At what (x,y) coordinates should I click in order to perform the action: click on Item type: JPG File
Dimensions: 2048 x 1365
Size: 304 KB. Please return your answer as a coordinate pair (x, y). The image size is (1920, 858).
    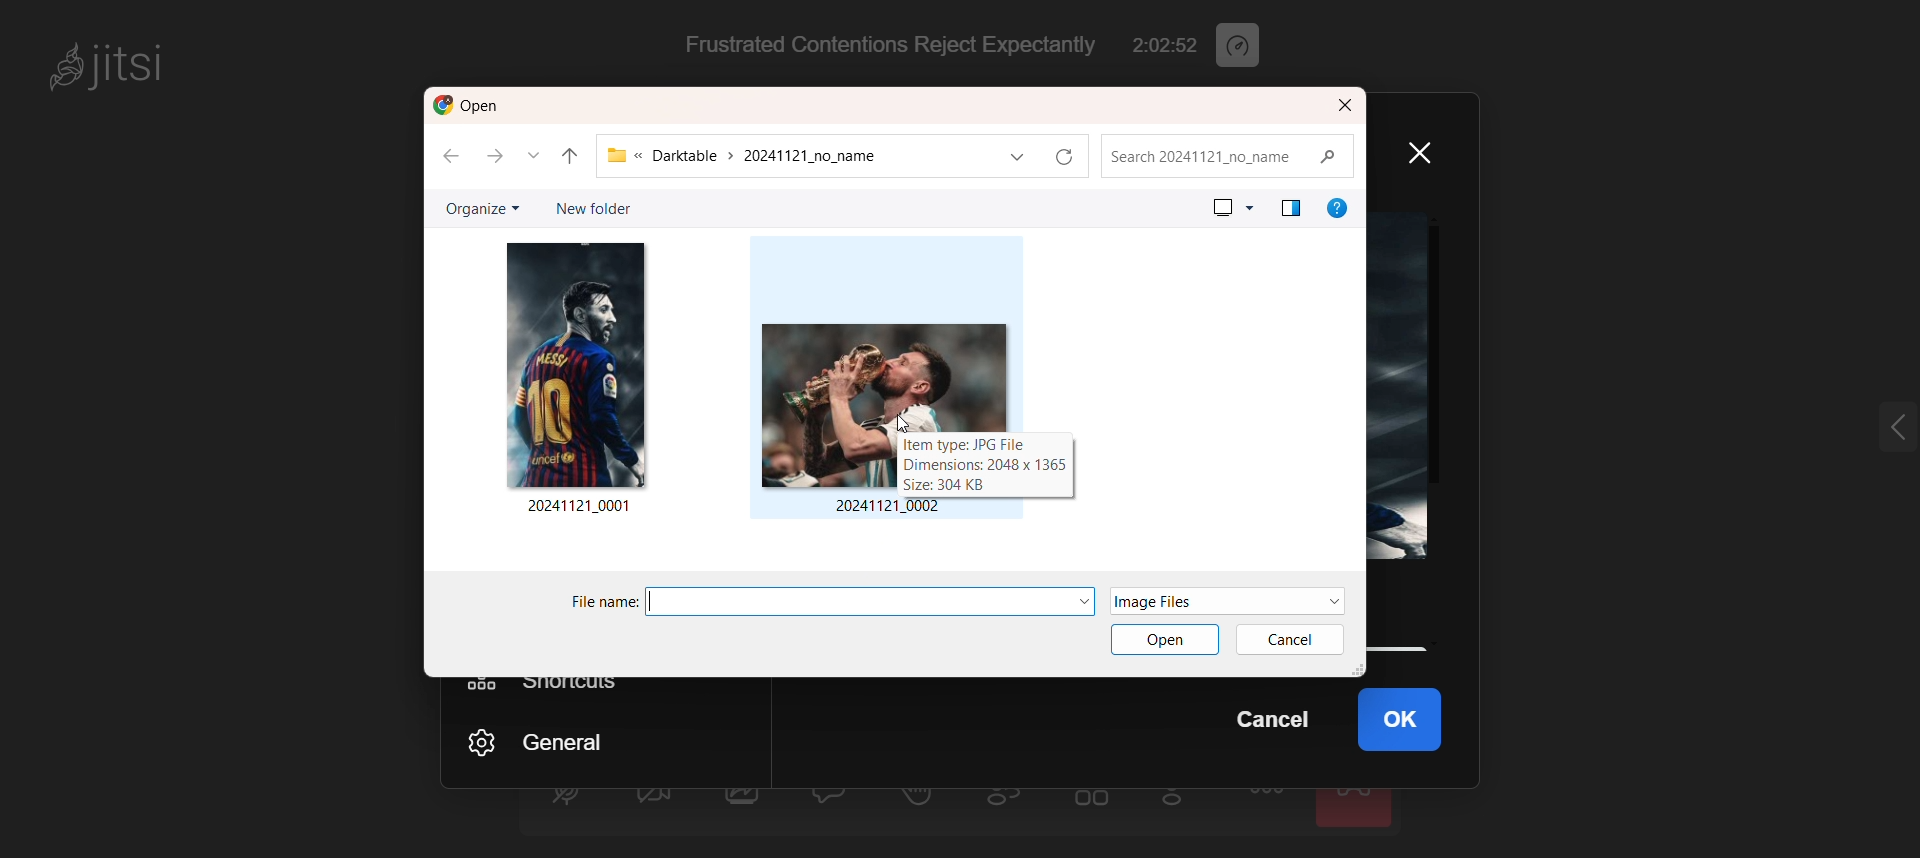
    Looking at the image, I should click on (985, 465).